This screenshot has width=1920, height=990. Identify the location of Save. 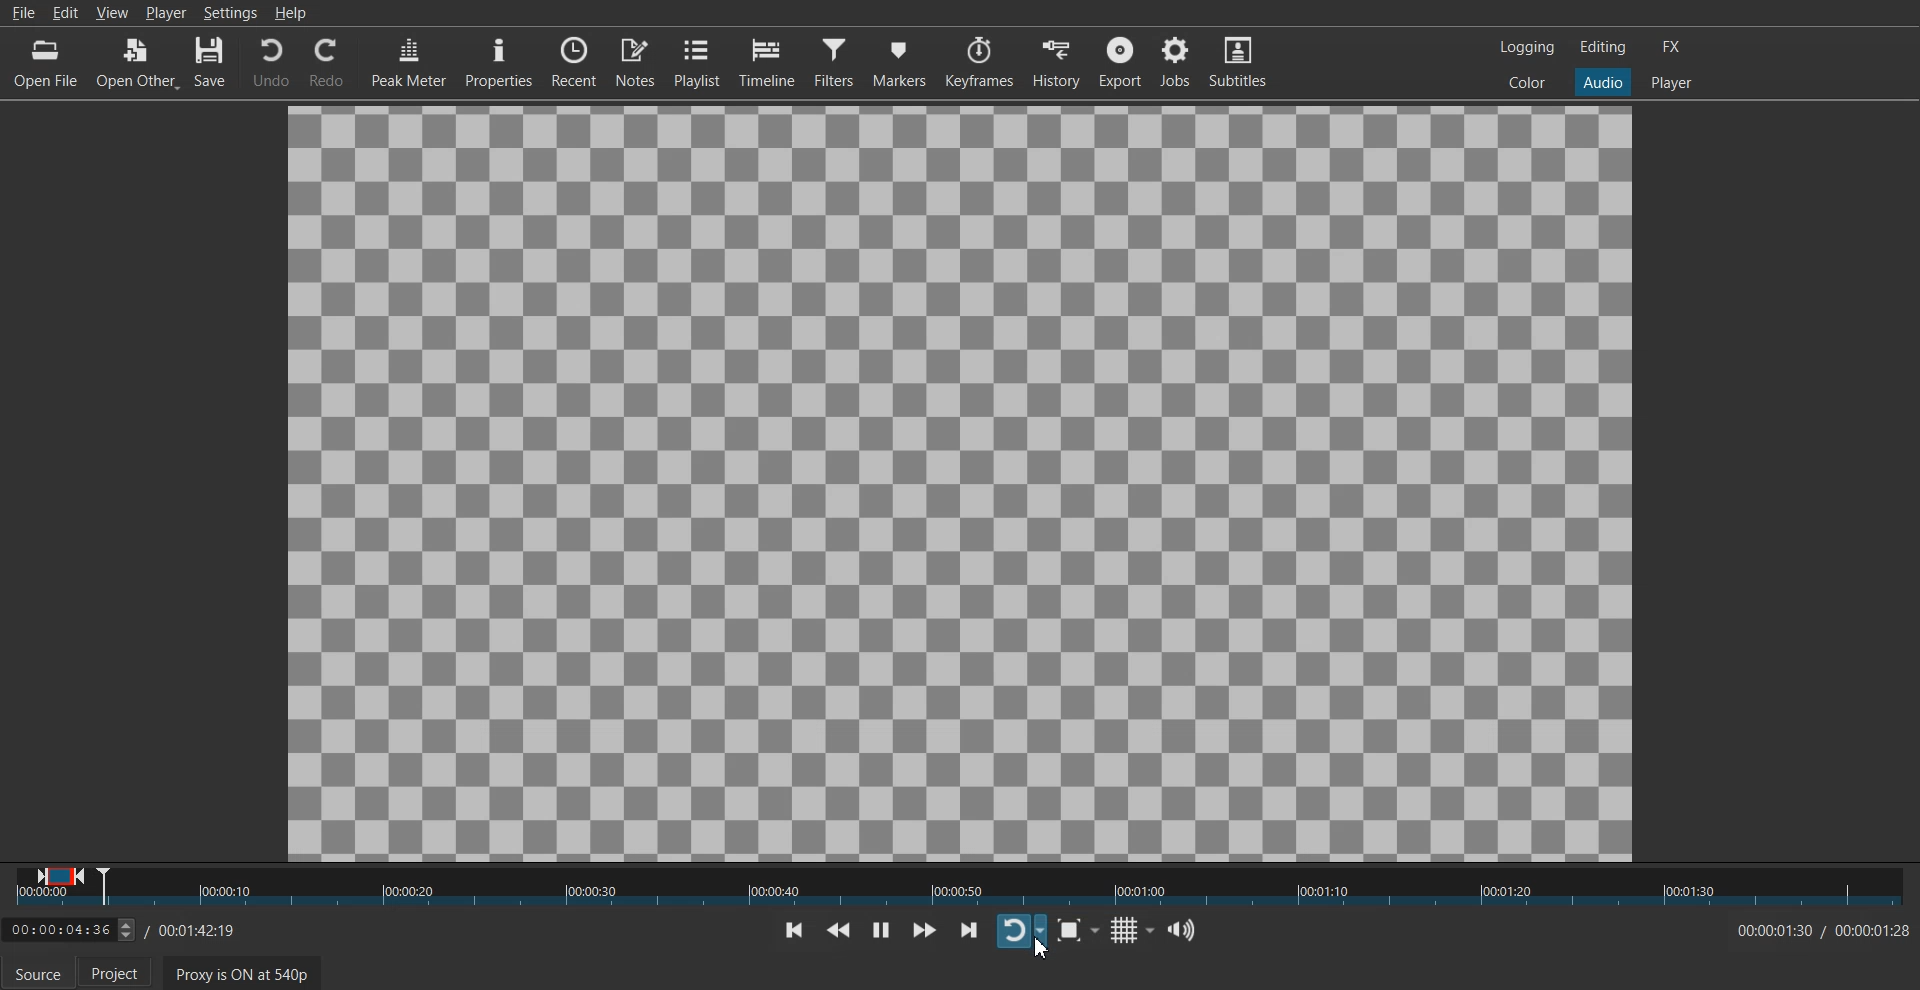
(213, 62).